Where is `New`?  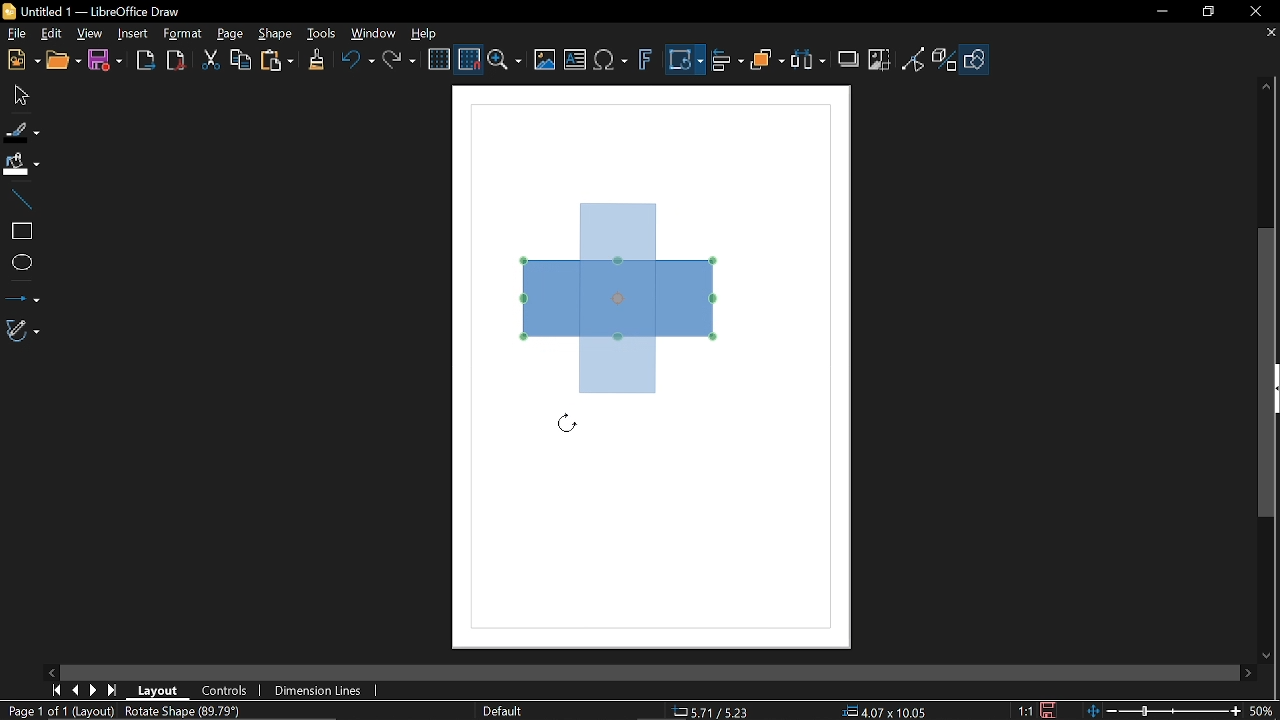
New is located at coordinates (22, 60).